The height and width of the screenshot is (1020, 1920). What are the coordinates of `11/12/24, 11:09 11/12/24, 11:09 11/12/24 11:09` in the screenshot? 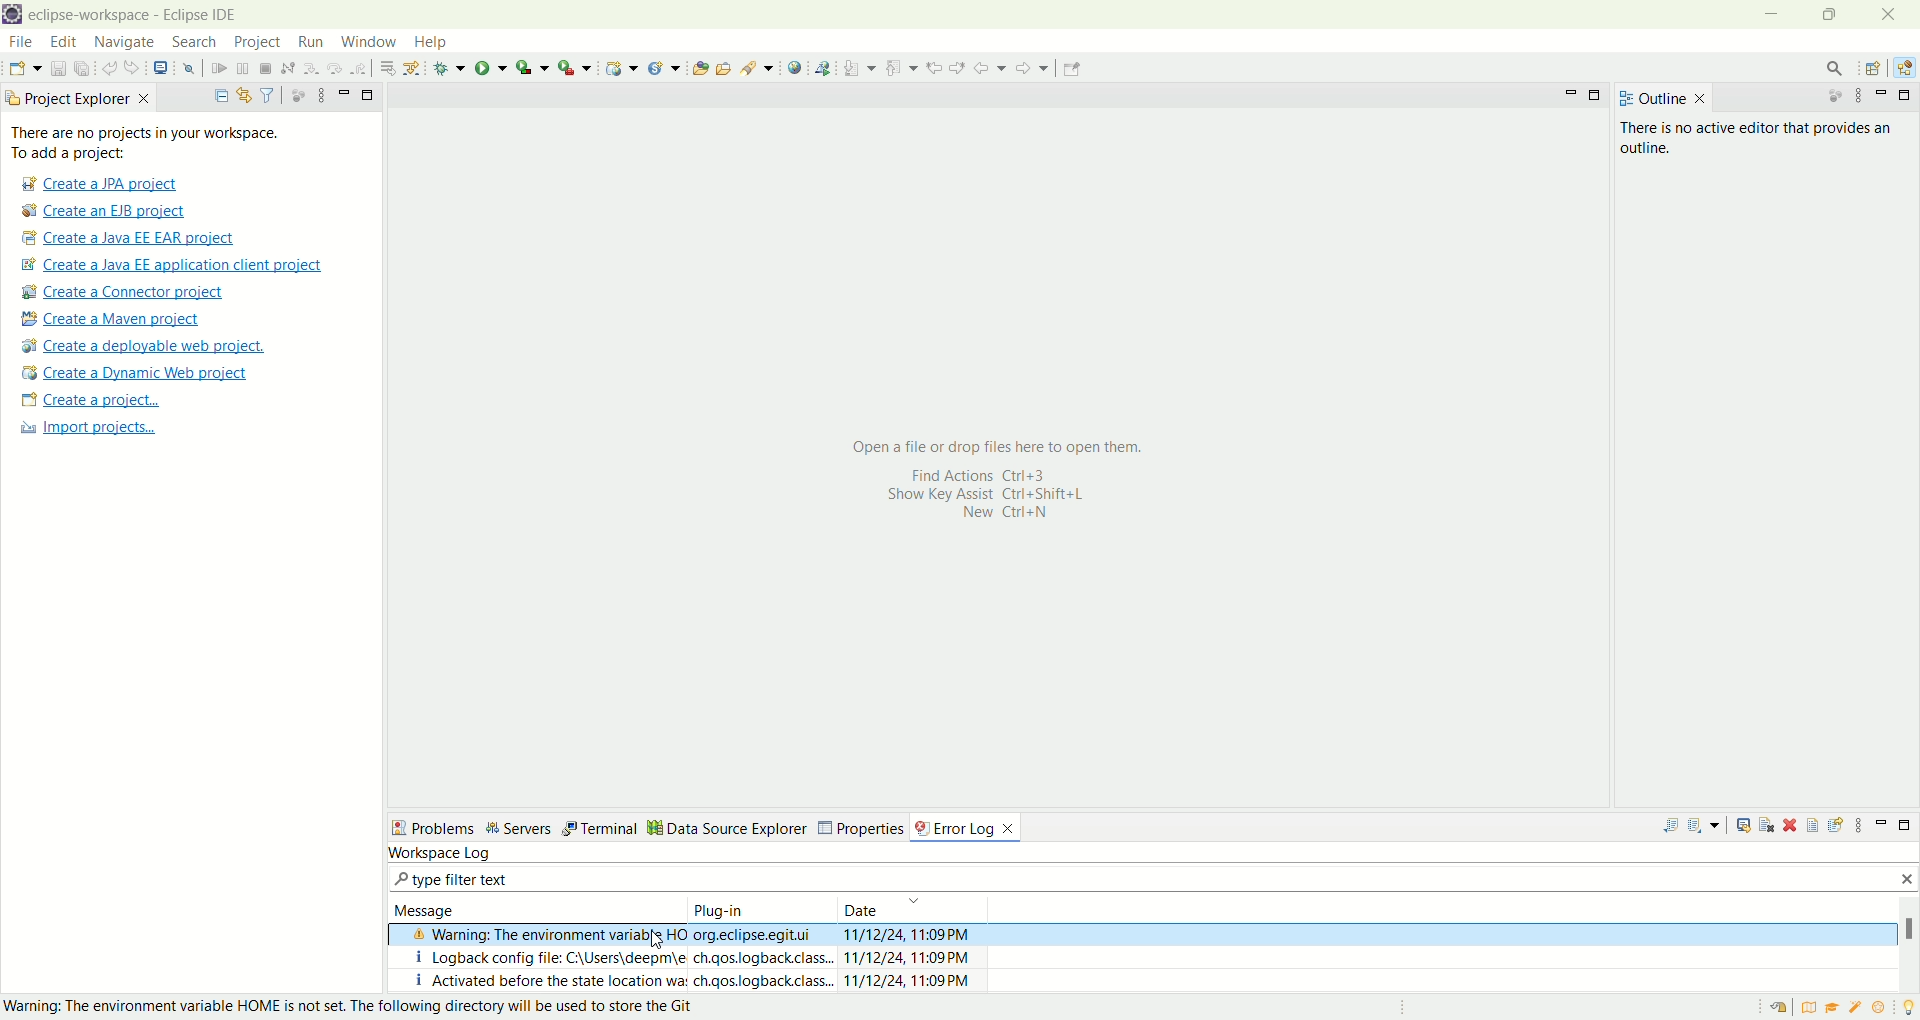 It's located at (913, 956).